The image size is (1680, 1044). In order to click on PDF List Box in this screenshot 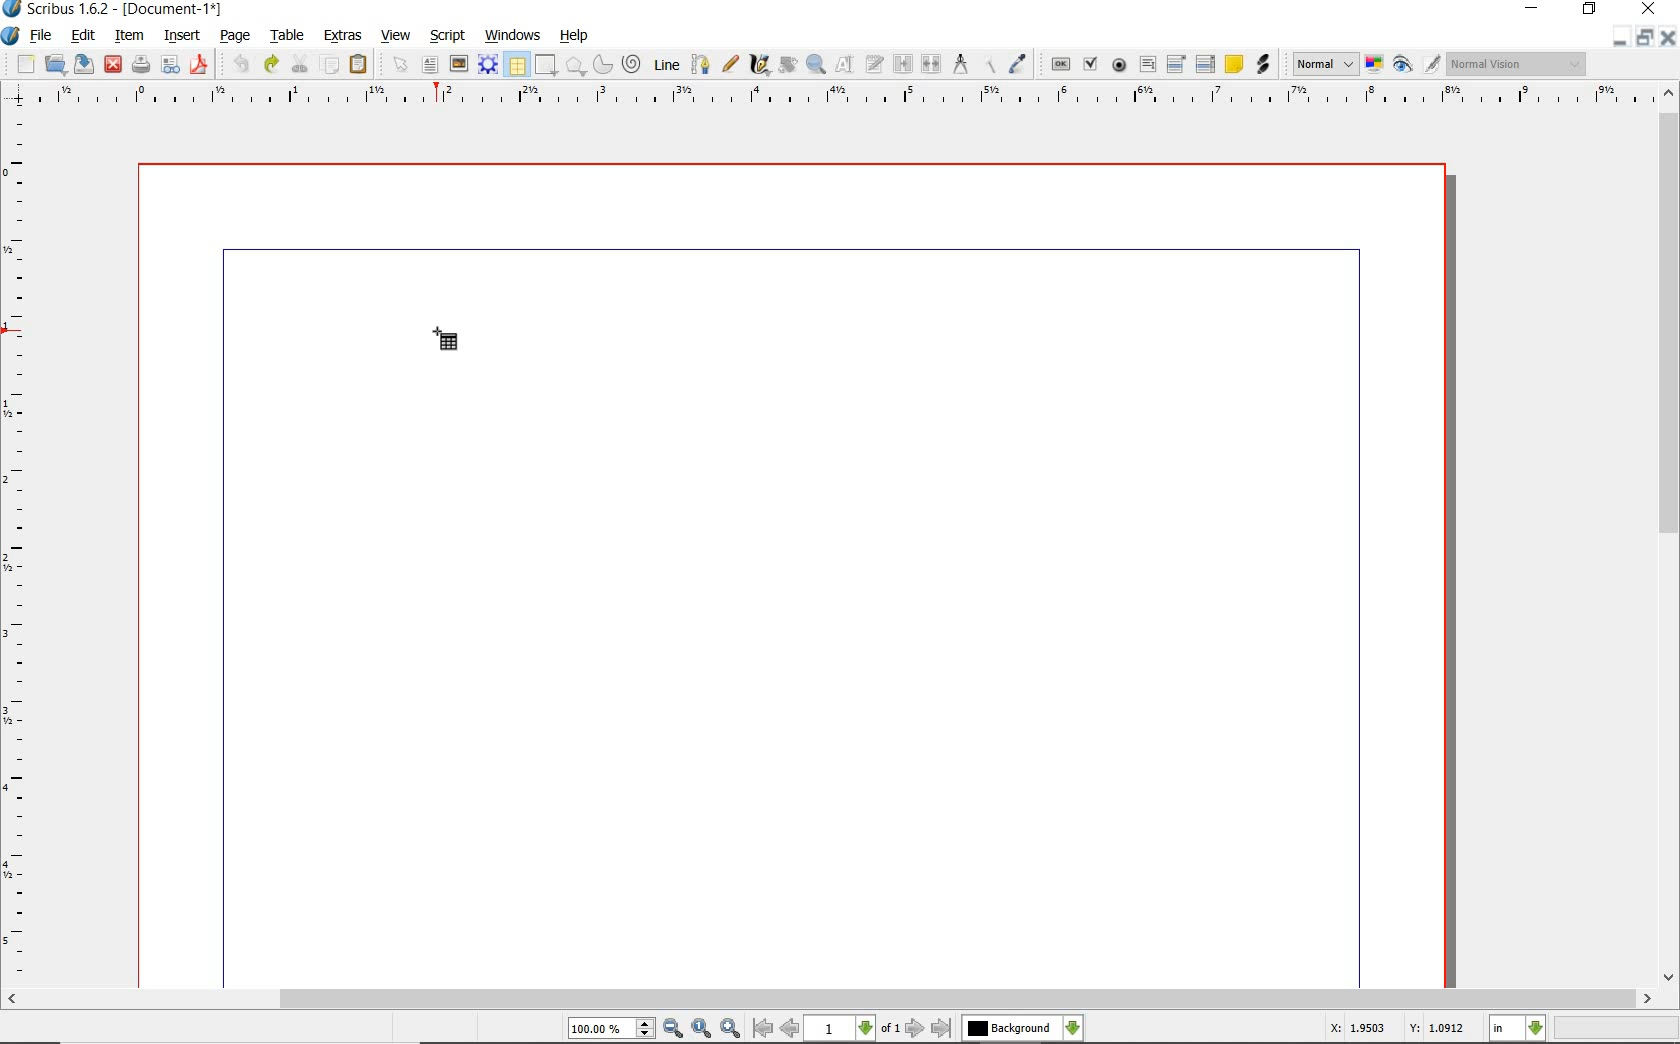, I will do `click(1205, 64)`.